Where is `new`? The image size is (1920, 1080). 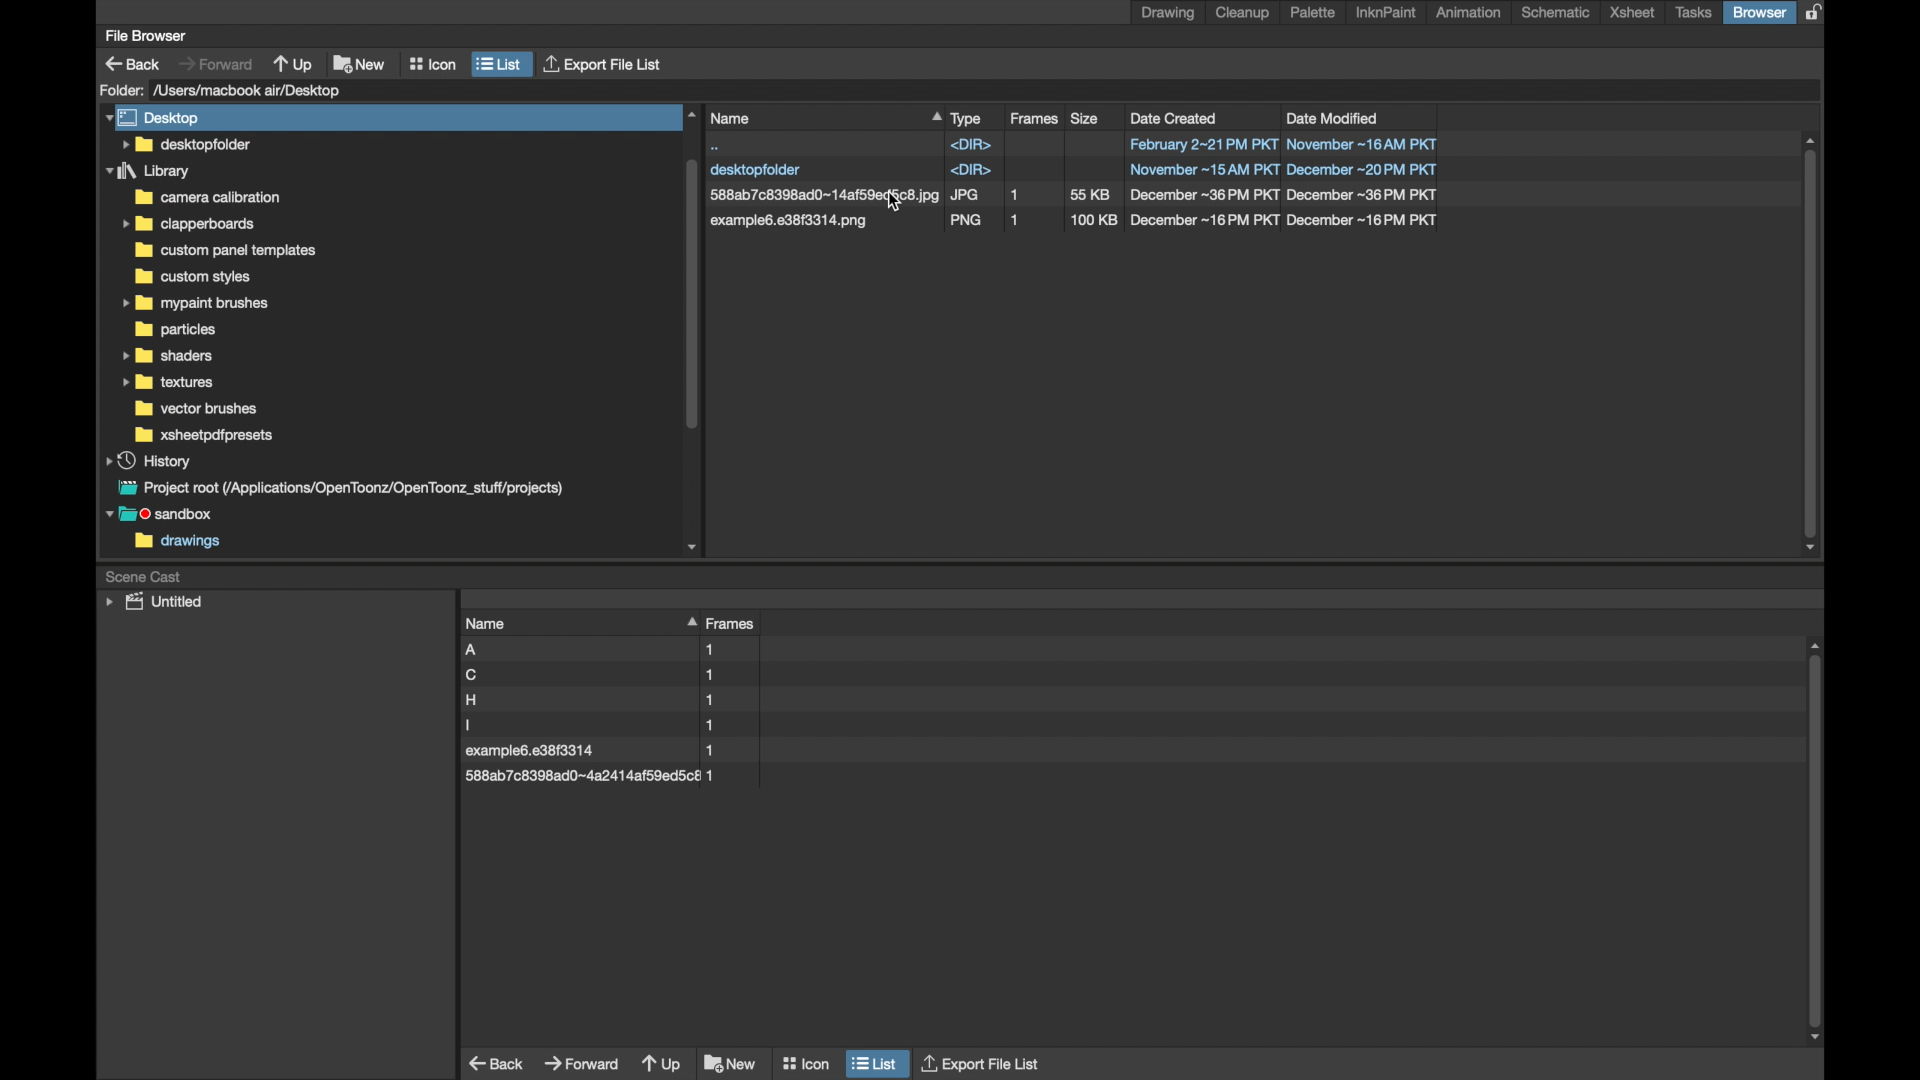 new is located at coordinates (731, 1063).